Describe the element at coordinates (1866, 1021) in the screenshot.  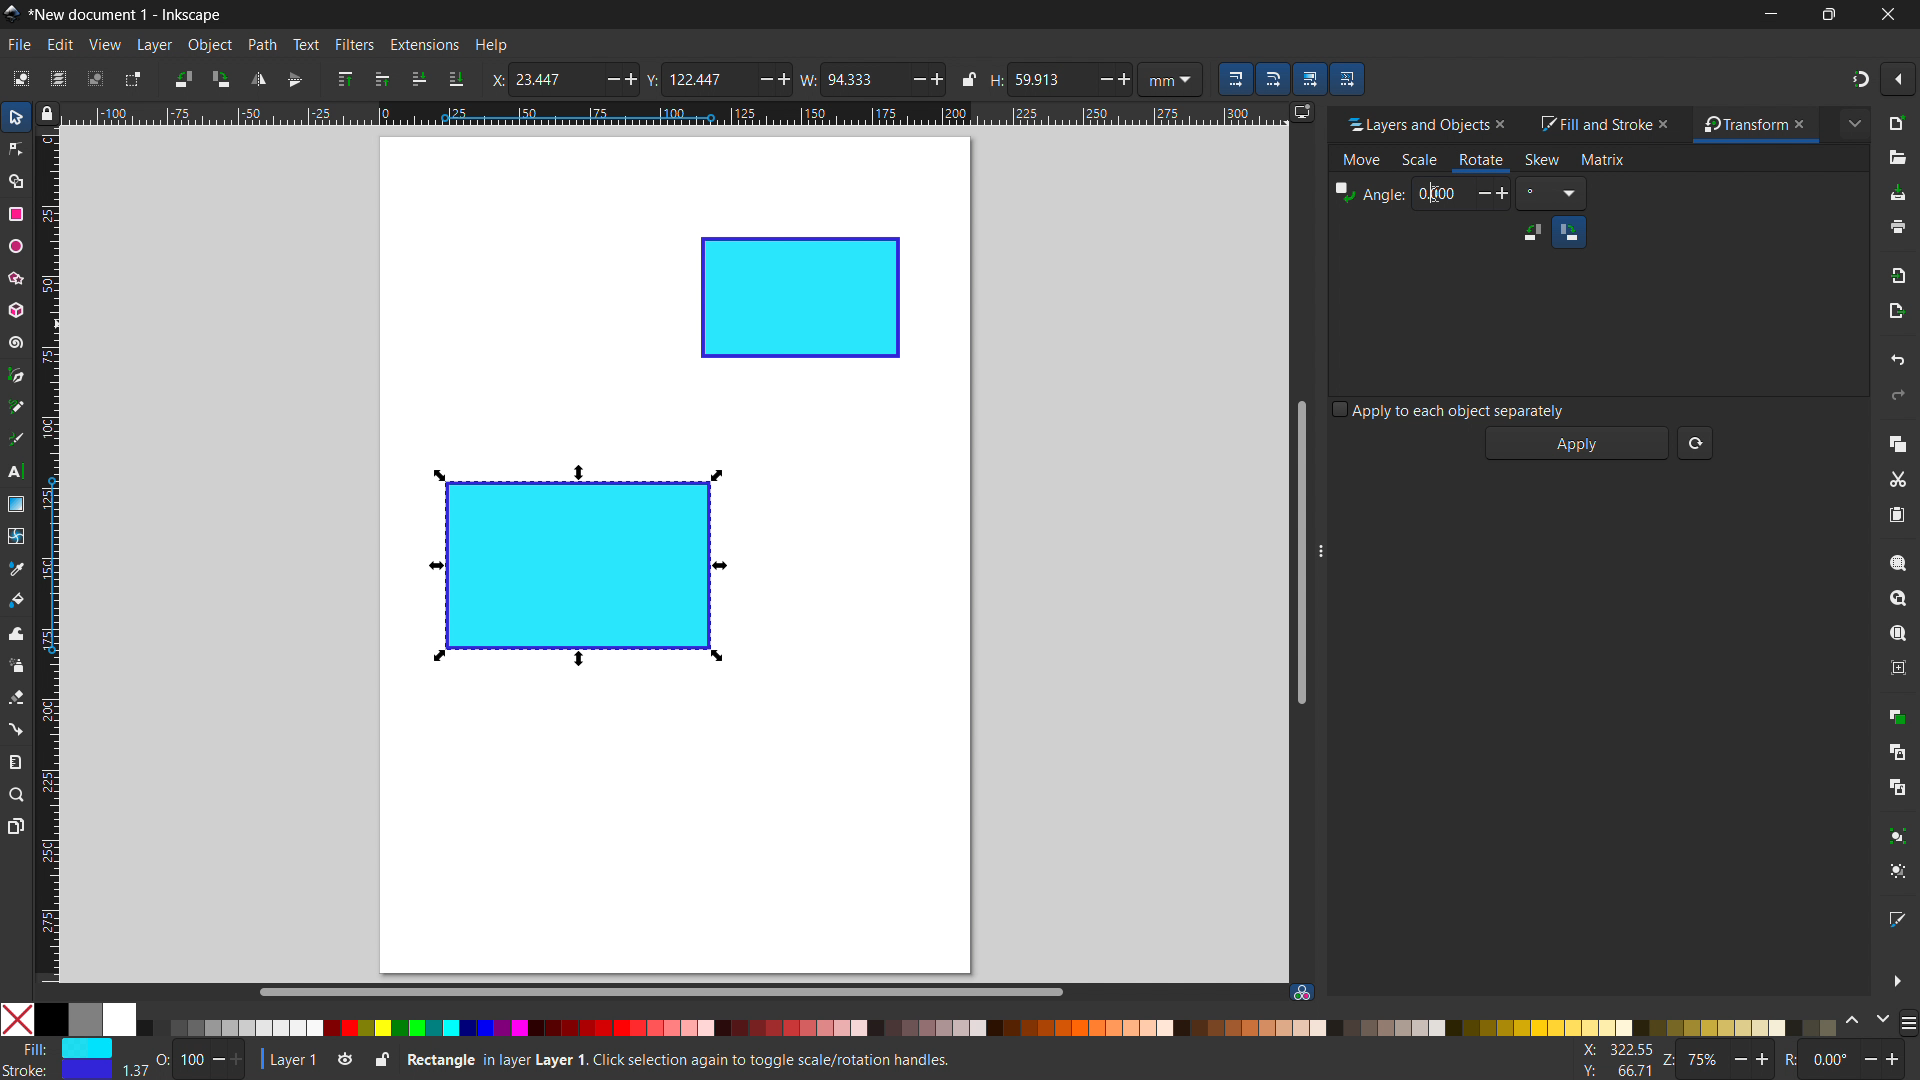
I see `change color schemes` at that location.